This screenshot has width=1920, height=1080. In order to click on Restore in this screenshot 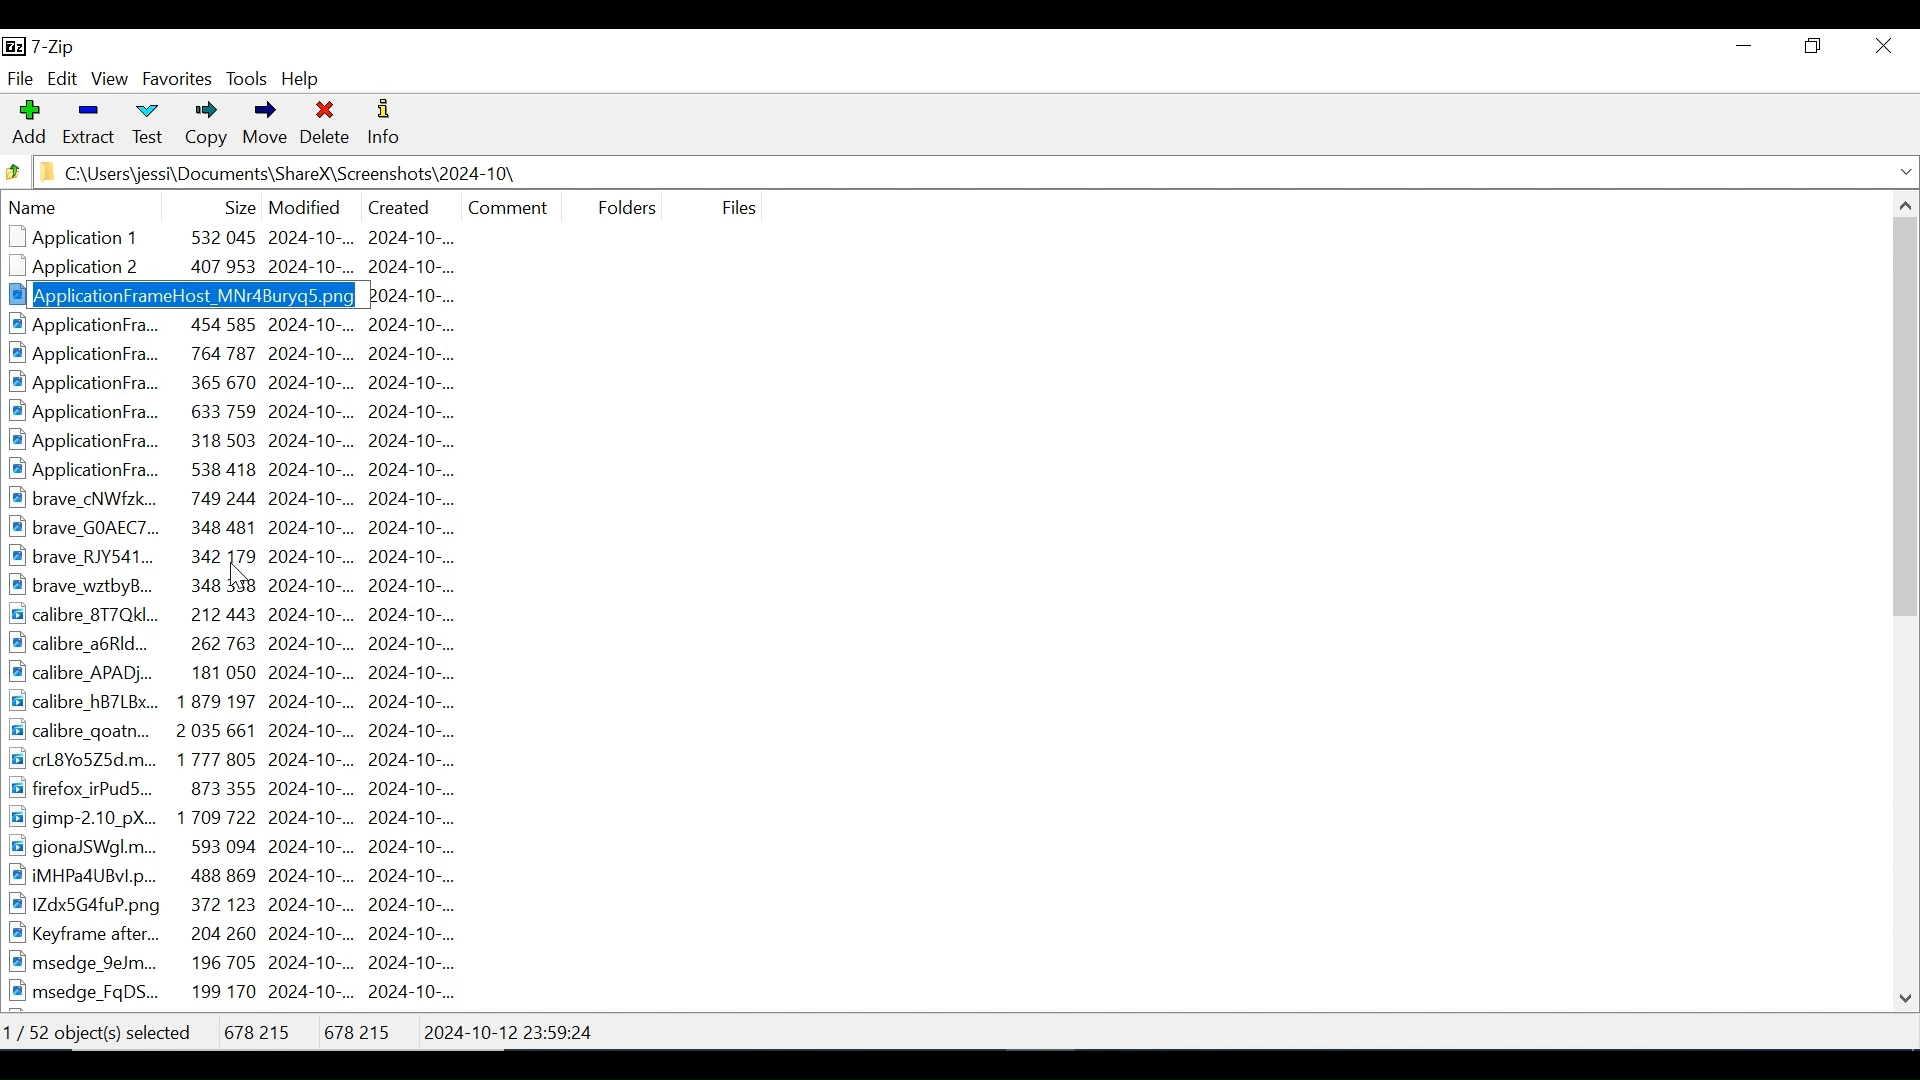, I will do `click(1816, 45)`.